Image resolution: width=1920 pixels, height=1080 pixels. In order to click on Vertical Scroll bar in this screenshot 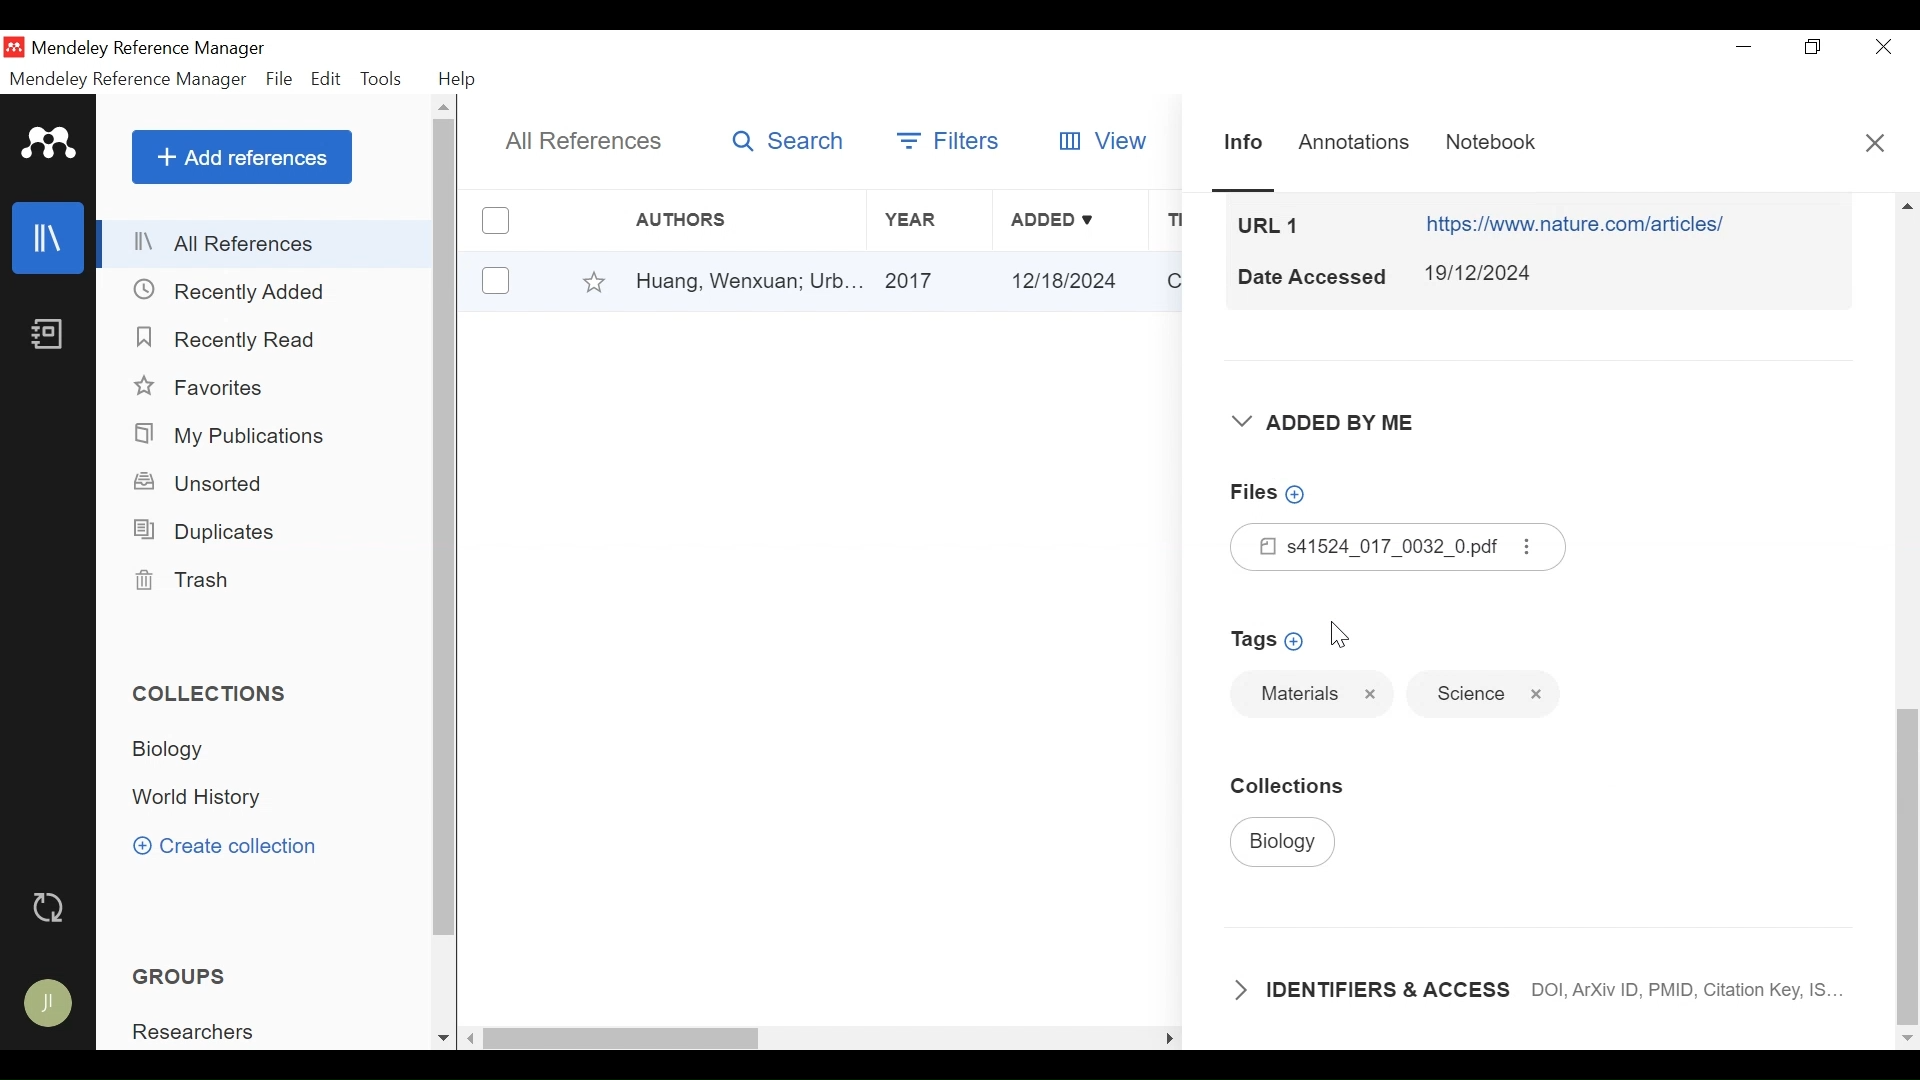, I will do `click(623, 1039)`.